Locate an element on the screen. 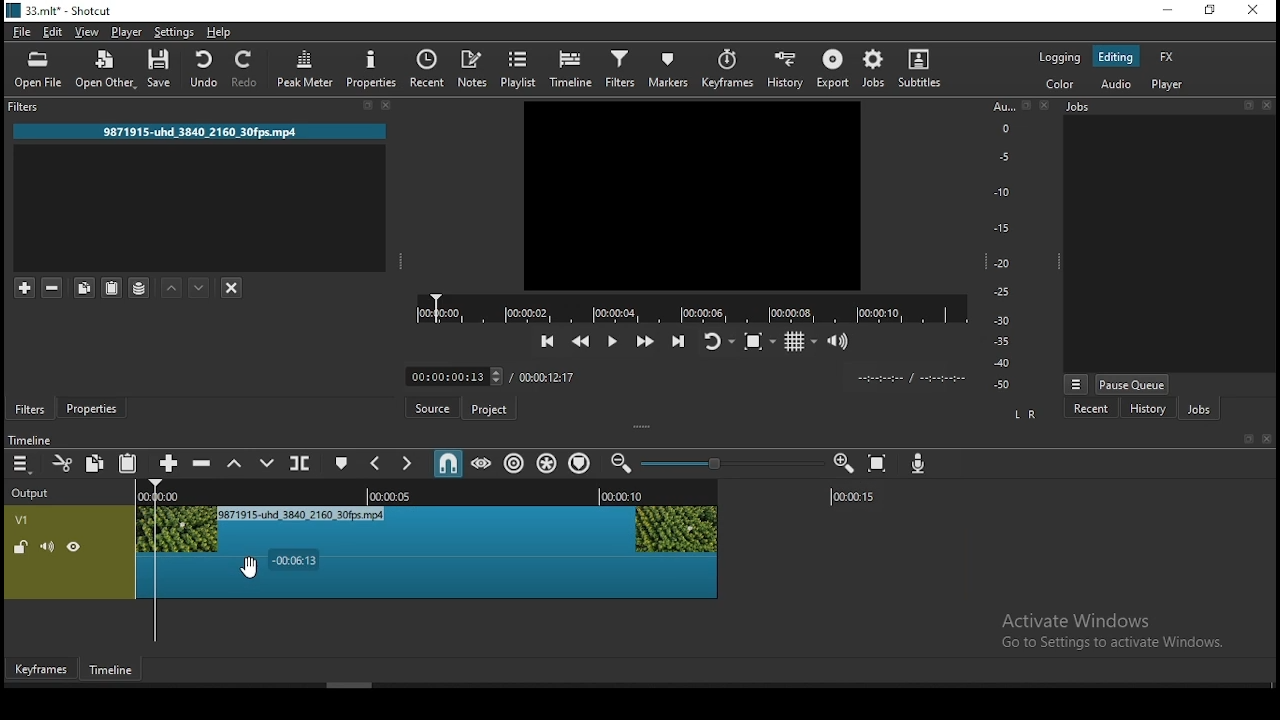  keyframes is located at coordinates (729, 67).